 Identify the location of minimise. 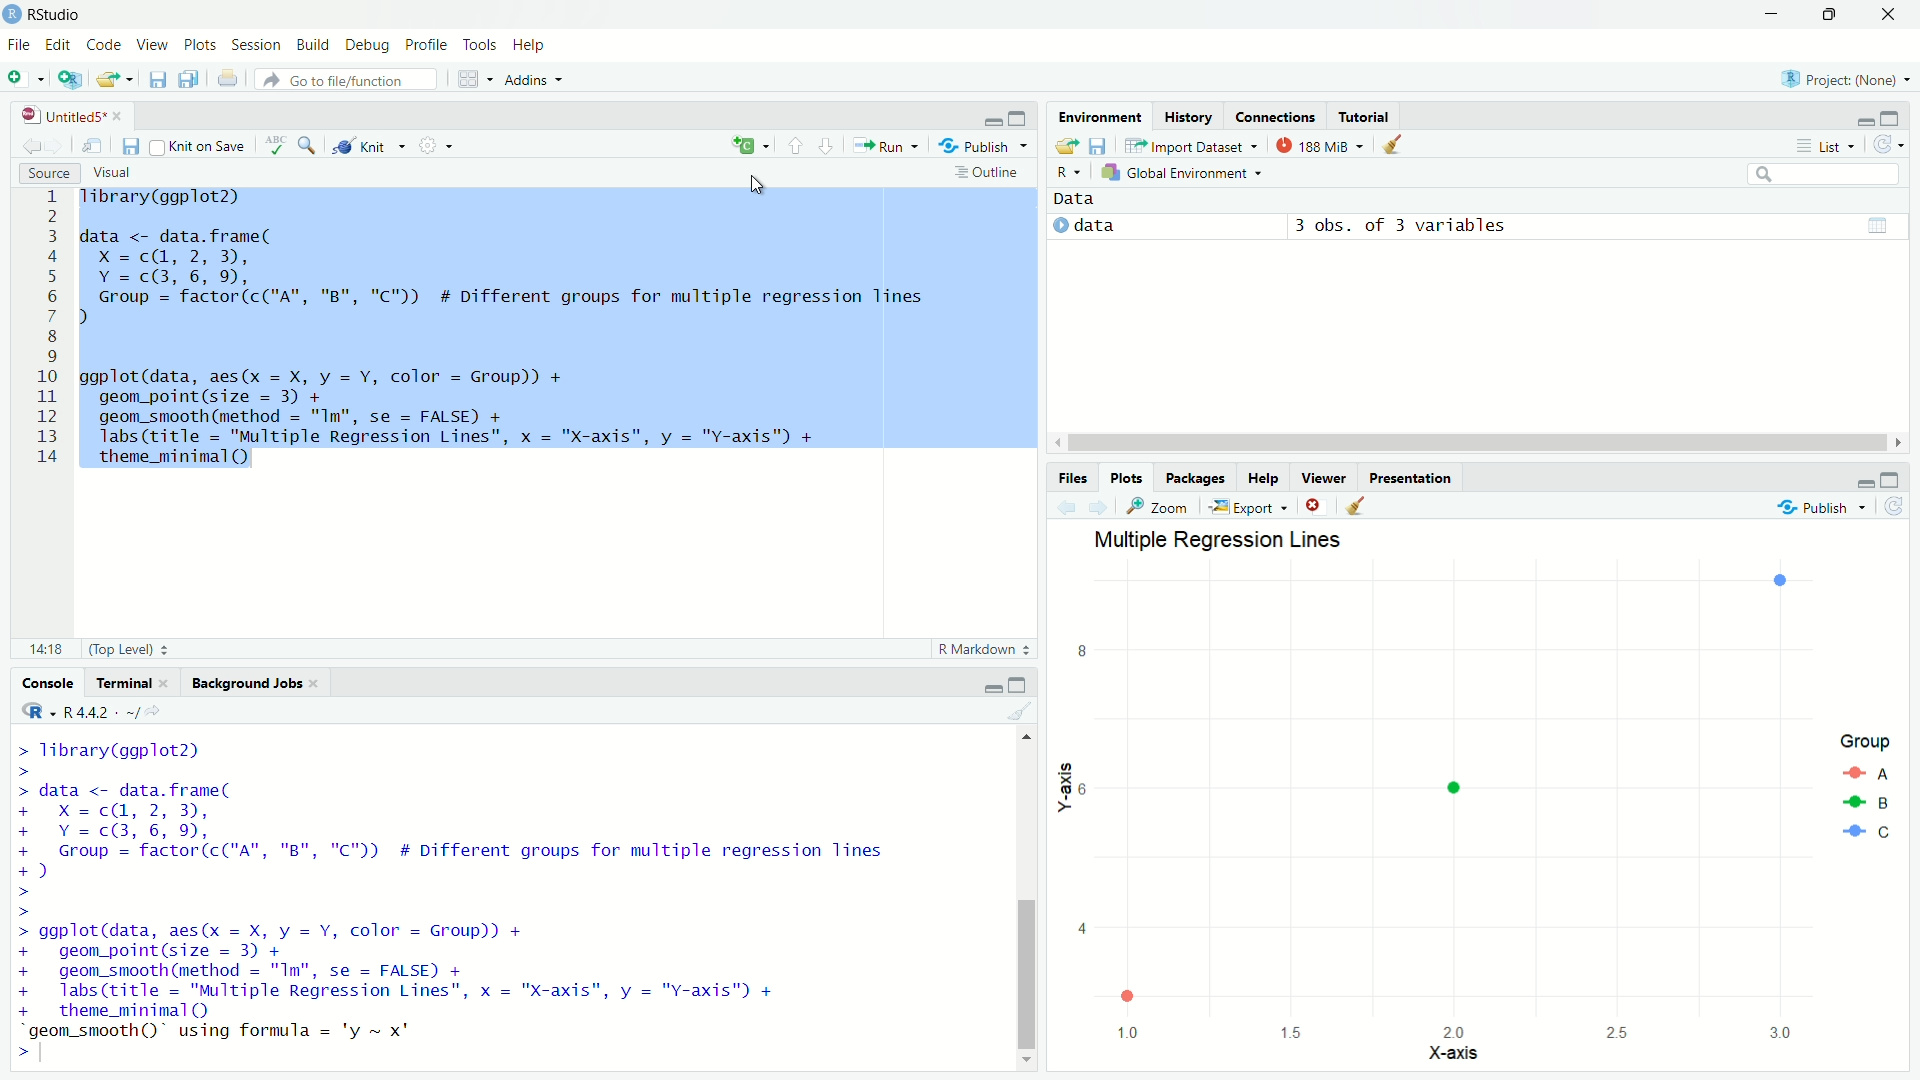
(1862, 479).